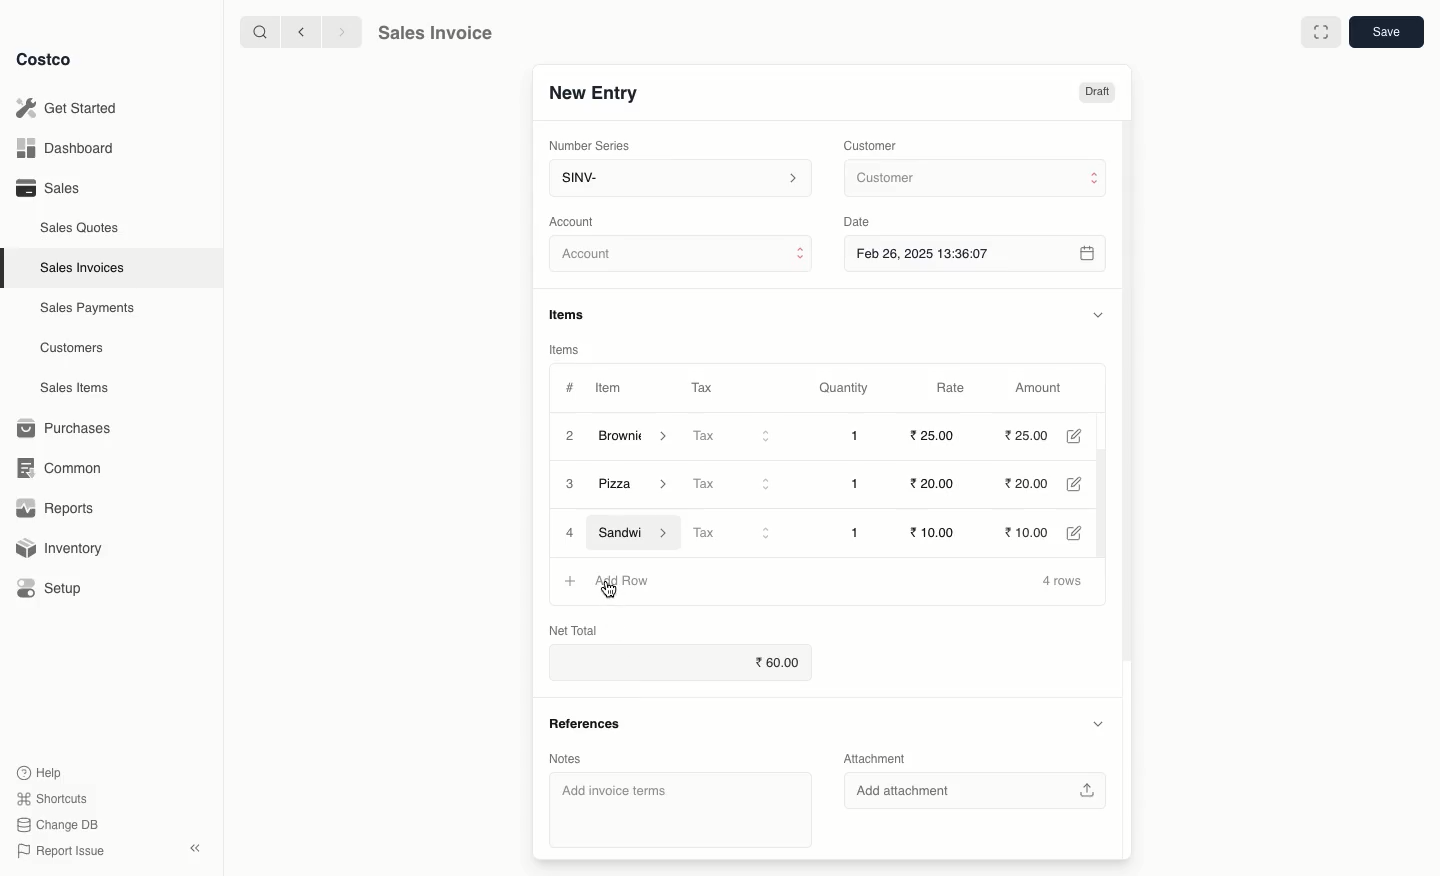 The image size is (1440, 876). Describe the element at coordinates (56, 510) in the screenshot. I see `Reports` at that location.